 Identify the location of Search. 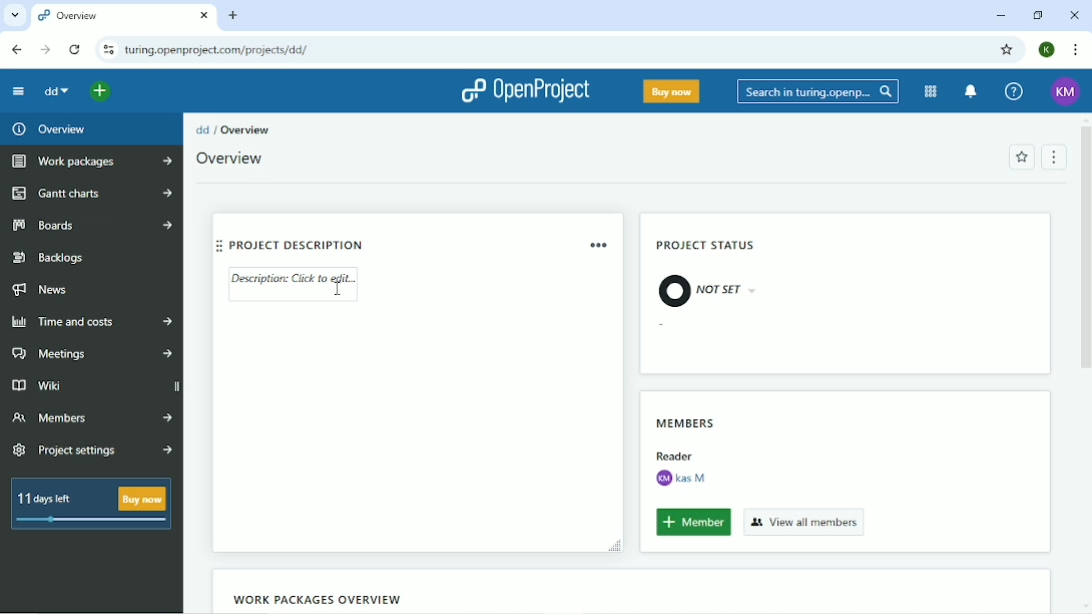
(818, 90).